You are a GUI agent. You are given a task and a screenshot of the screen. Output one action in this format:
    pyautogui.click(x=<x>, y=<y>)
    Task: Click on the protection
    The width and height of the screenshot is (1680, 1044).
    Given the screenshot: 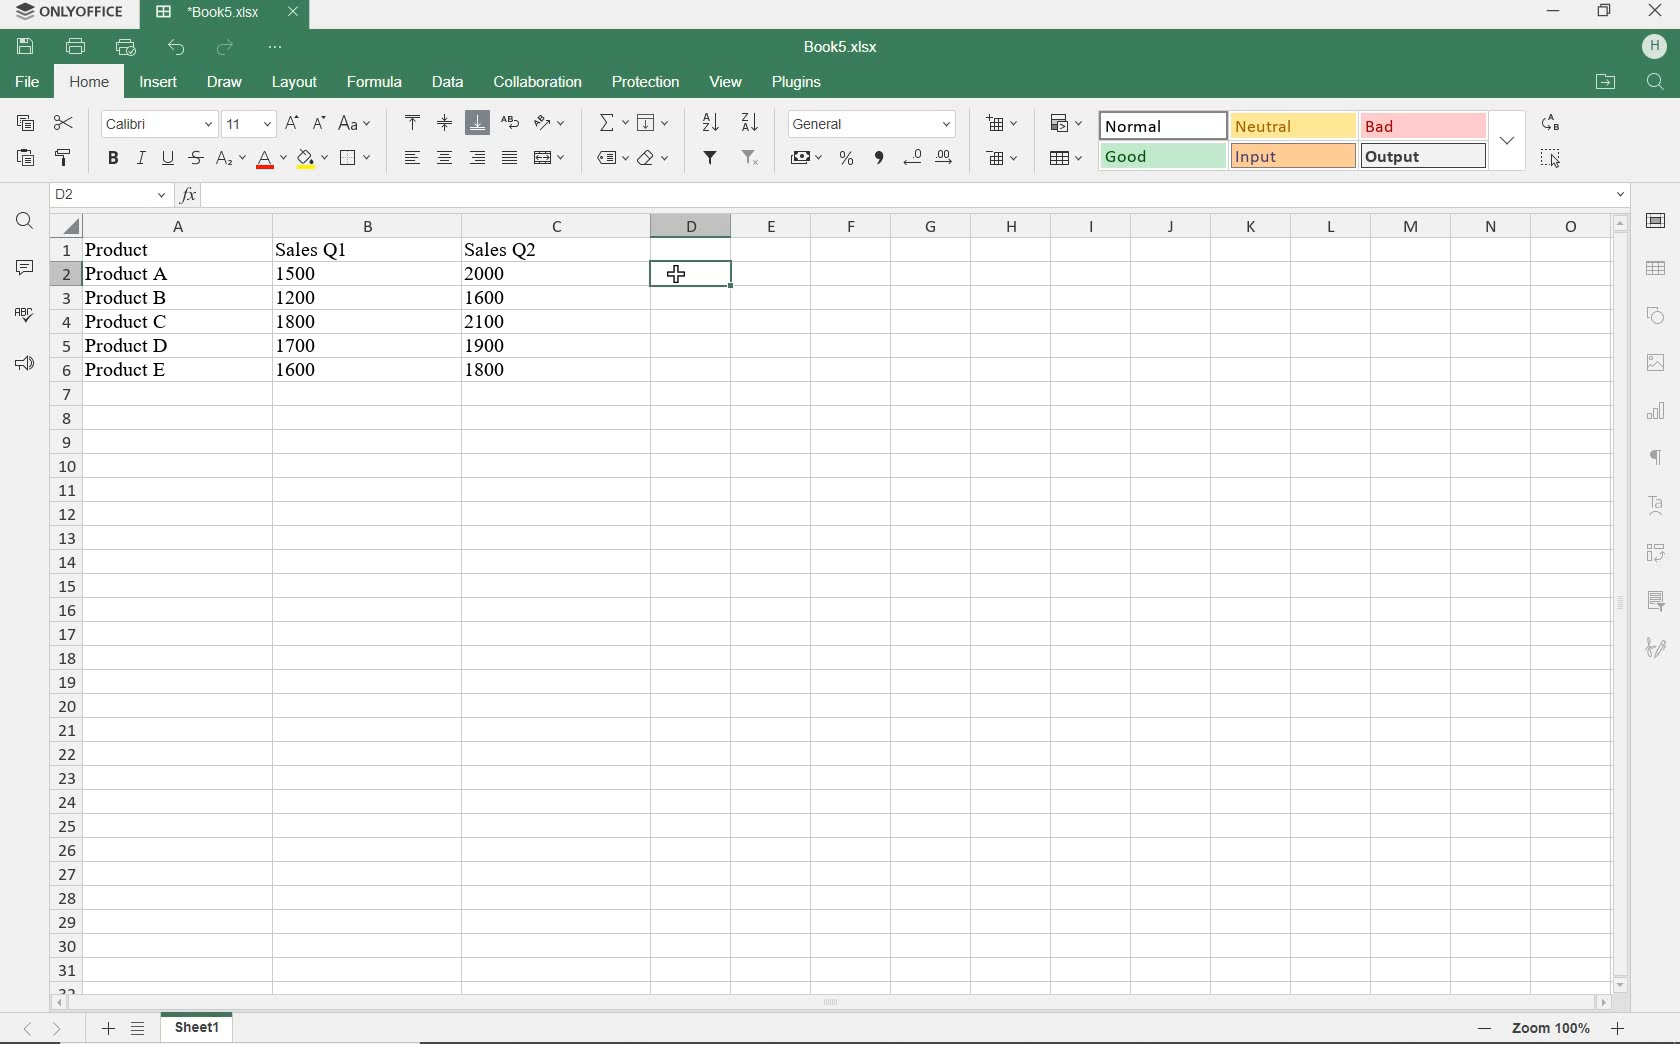 What is the action you would take?
    pyautogui.click(x=648, y=82)
    